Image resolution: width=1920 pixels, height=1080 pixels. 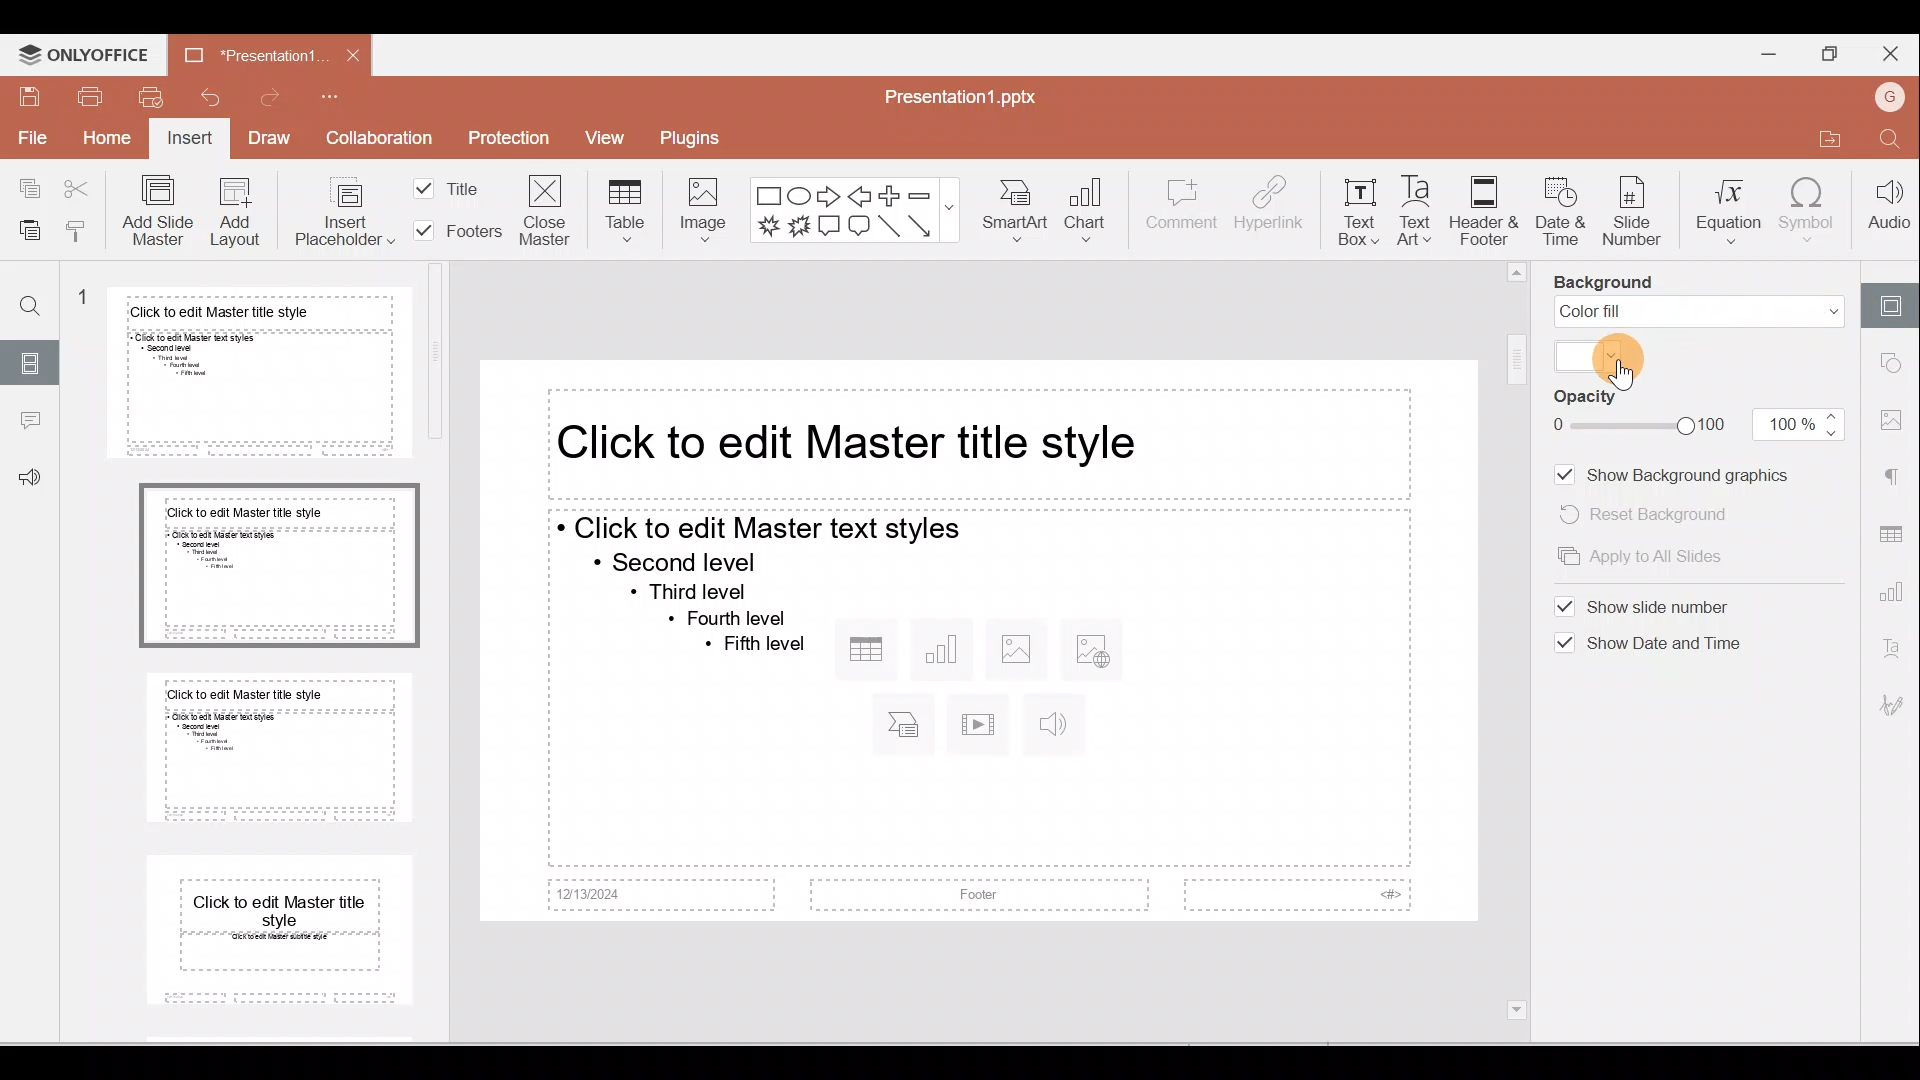 I want to click on Left arrow, so click(x=862, y=194).